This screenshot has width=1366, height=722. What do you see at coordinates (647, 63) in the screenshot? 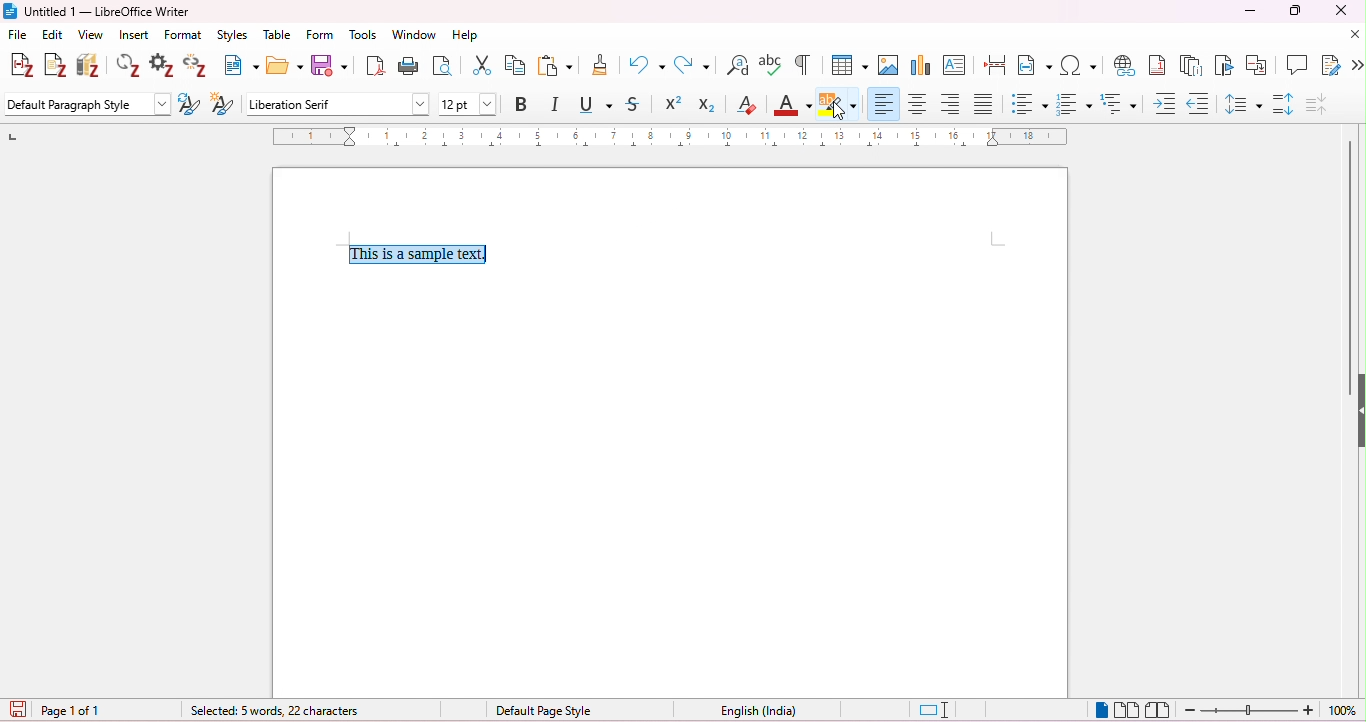
I see `undo` at bounding box center [647, 63].